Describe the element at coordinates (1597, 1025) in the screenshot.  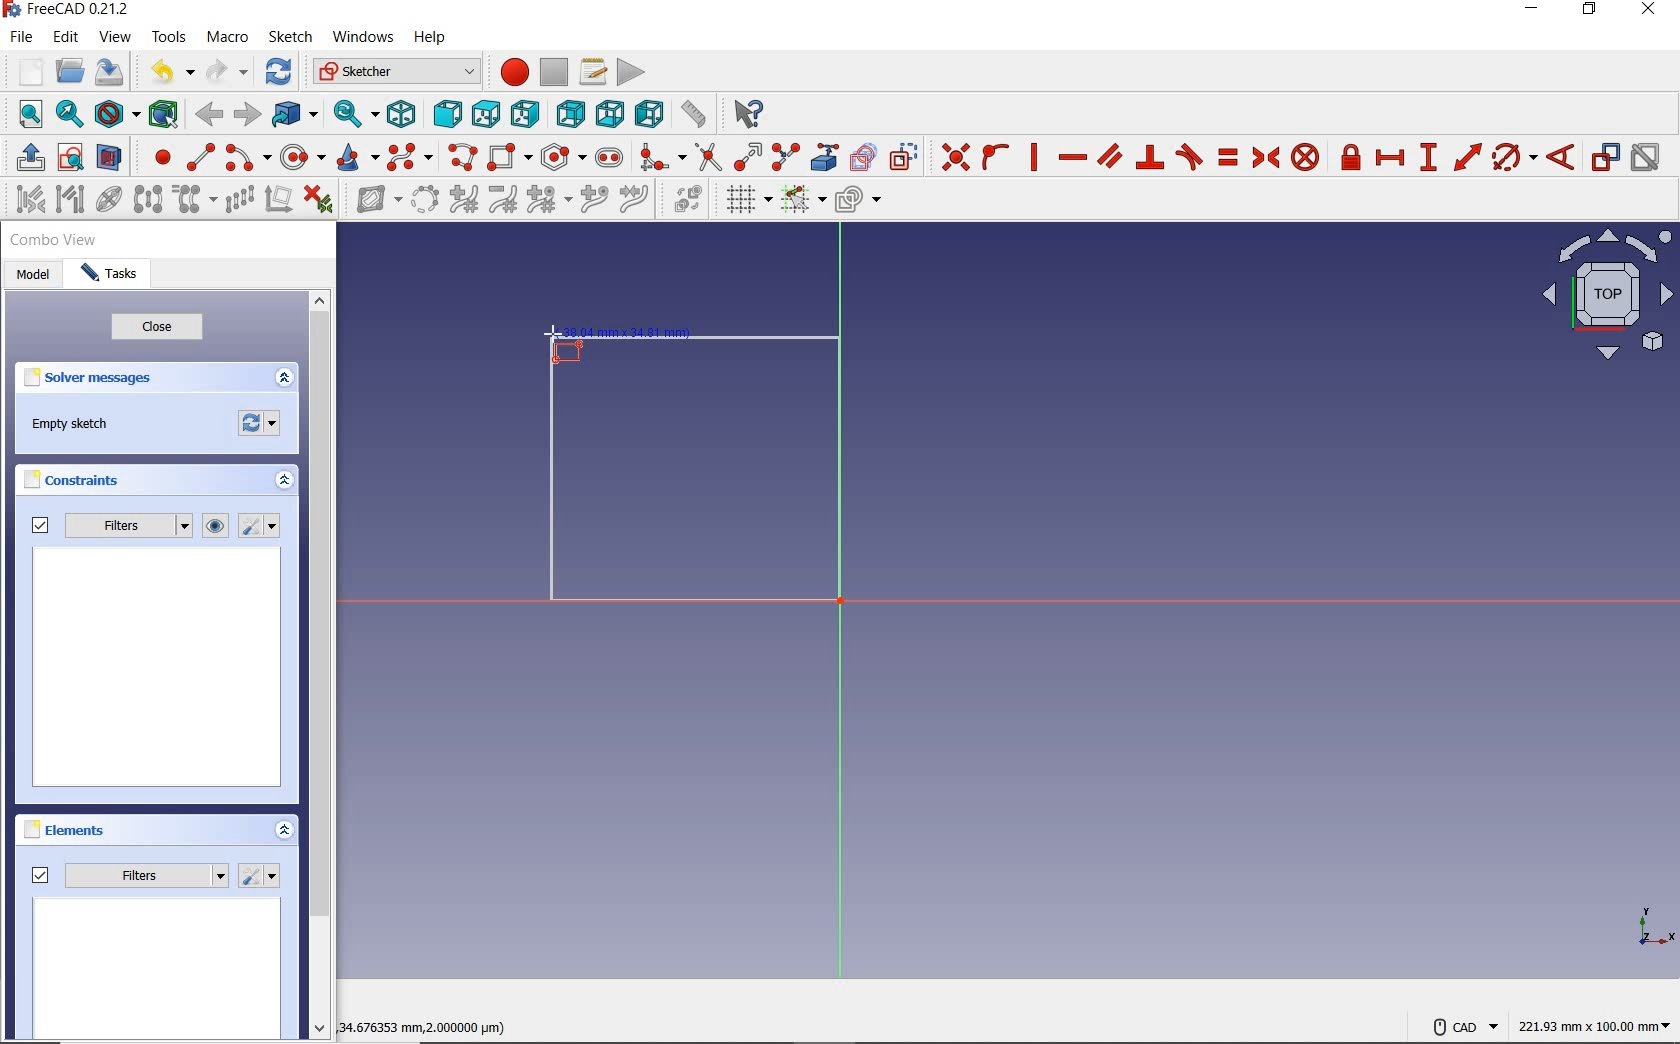
I see `dimension` at that location.